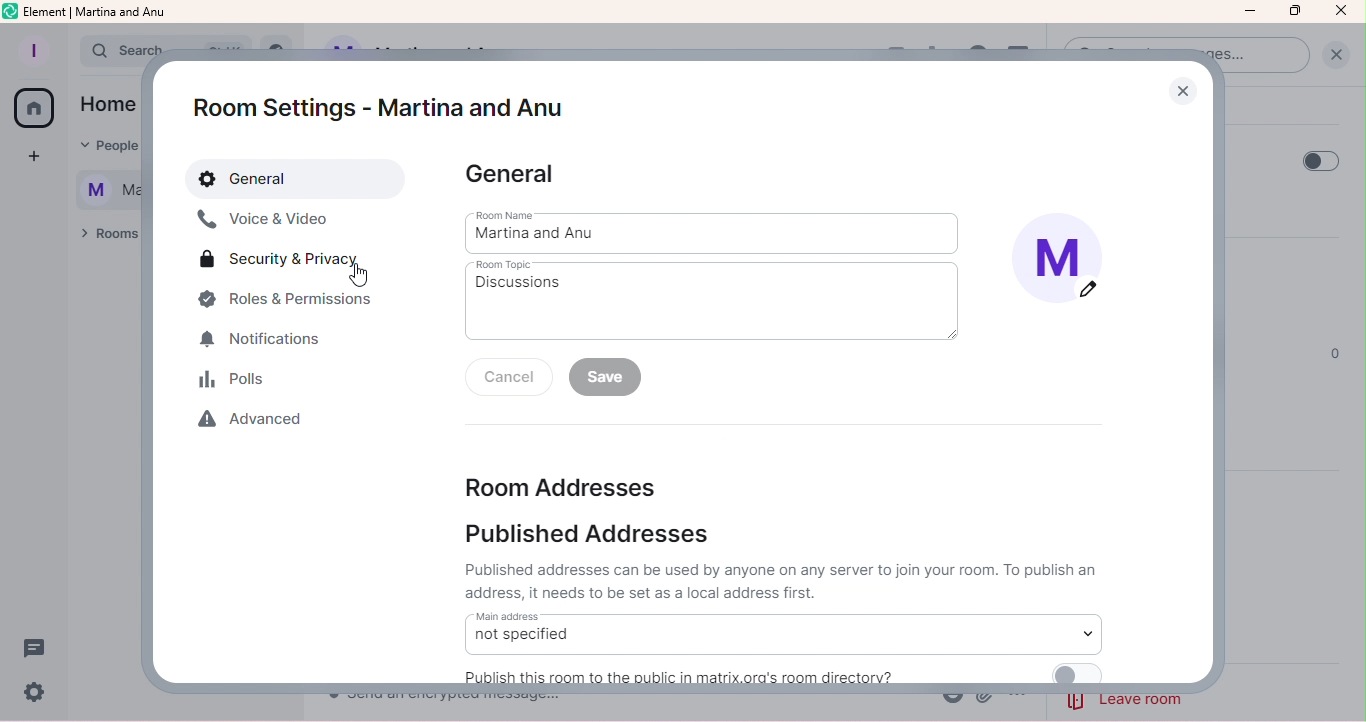  Describe the element at coordinates (799, 582) in the screenshot. I see `Published addresses can be used by anyone on any server to join your room. To publish an  address, it needs to be set as local address first` at that location.